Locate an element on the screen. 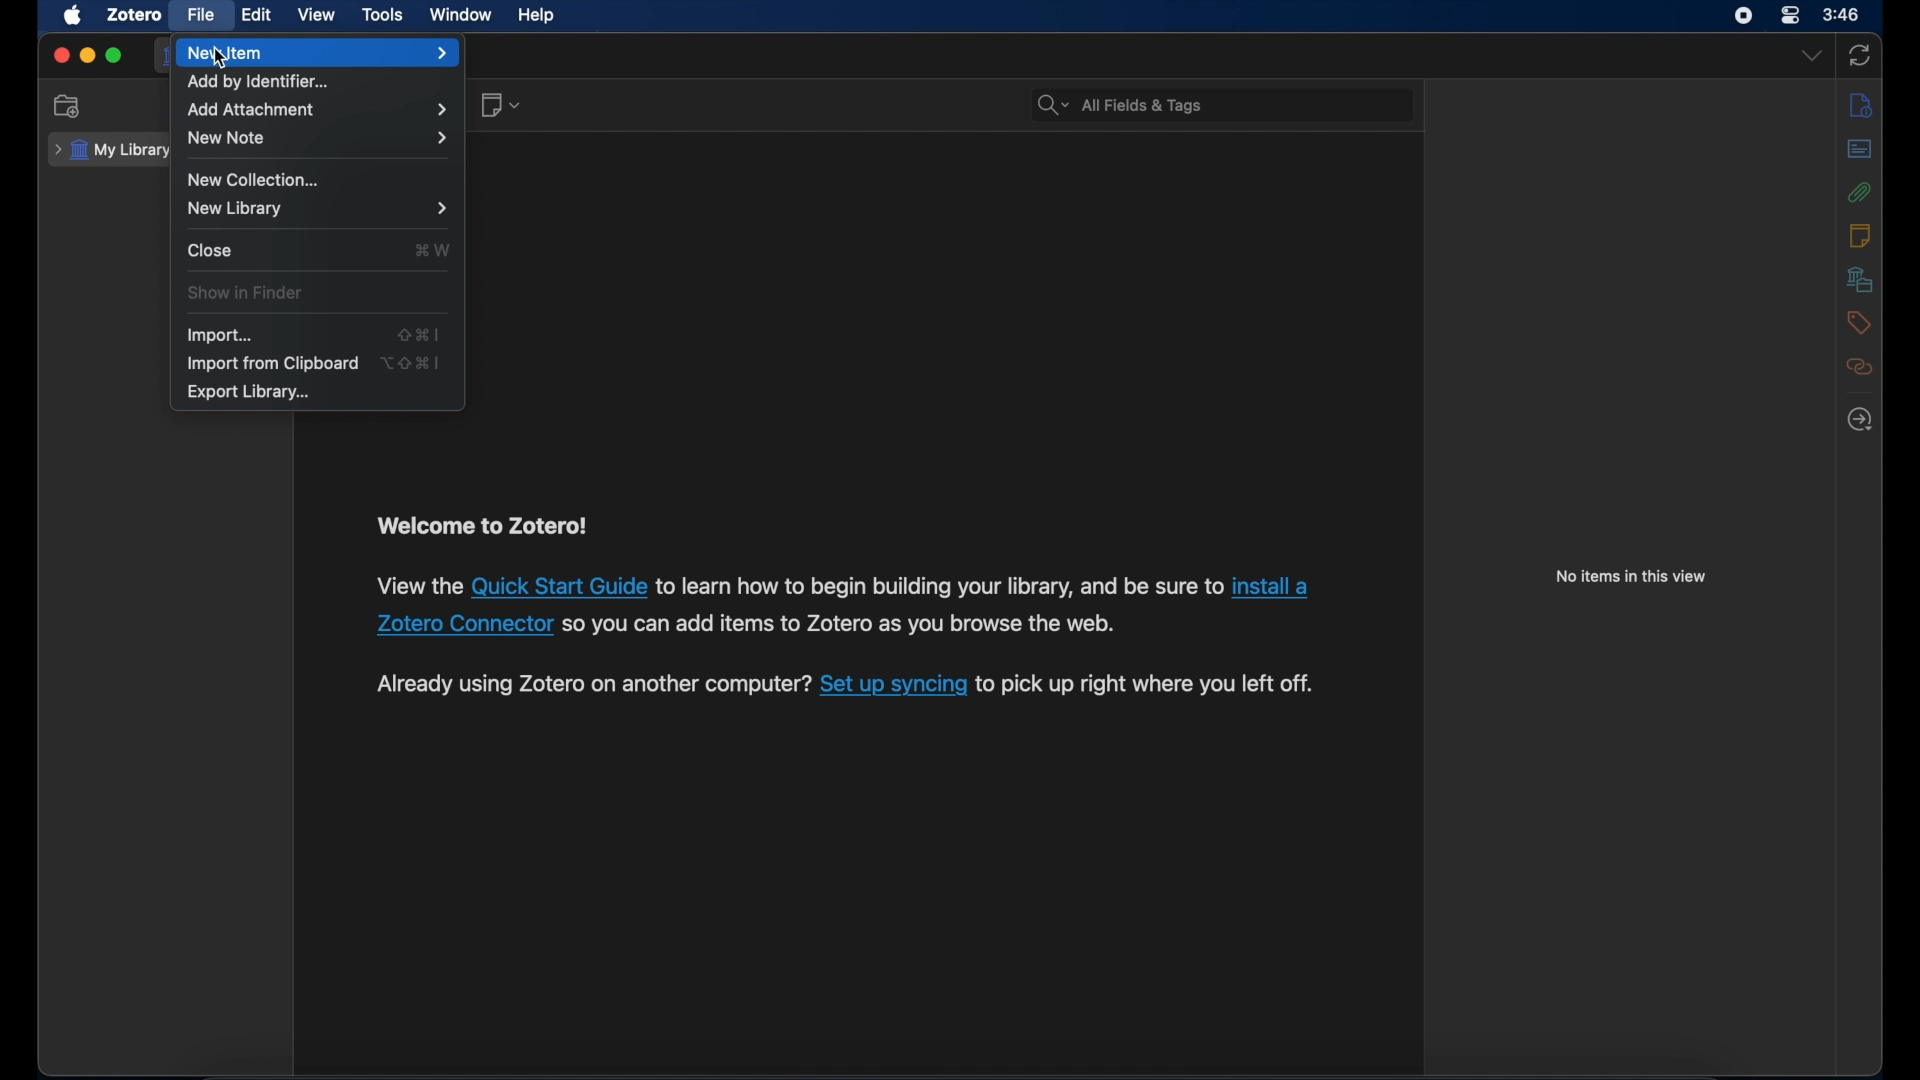  new note is located at coordinates (500, 105).